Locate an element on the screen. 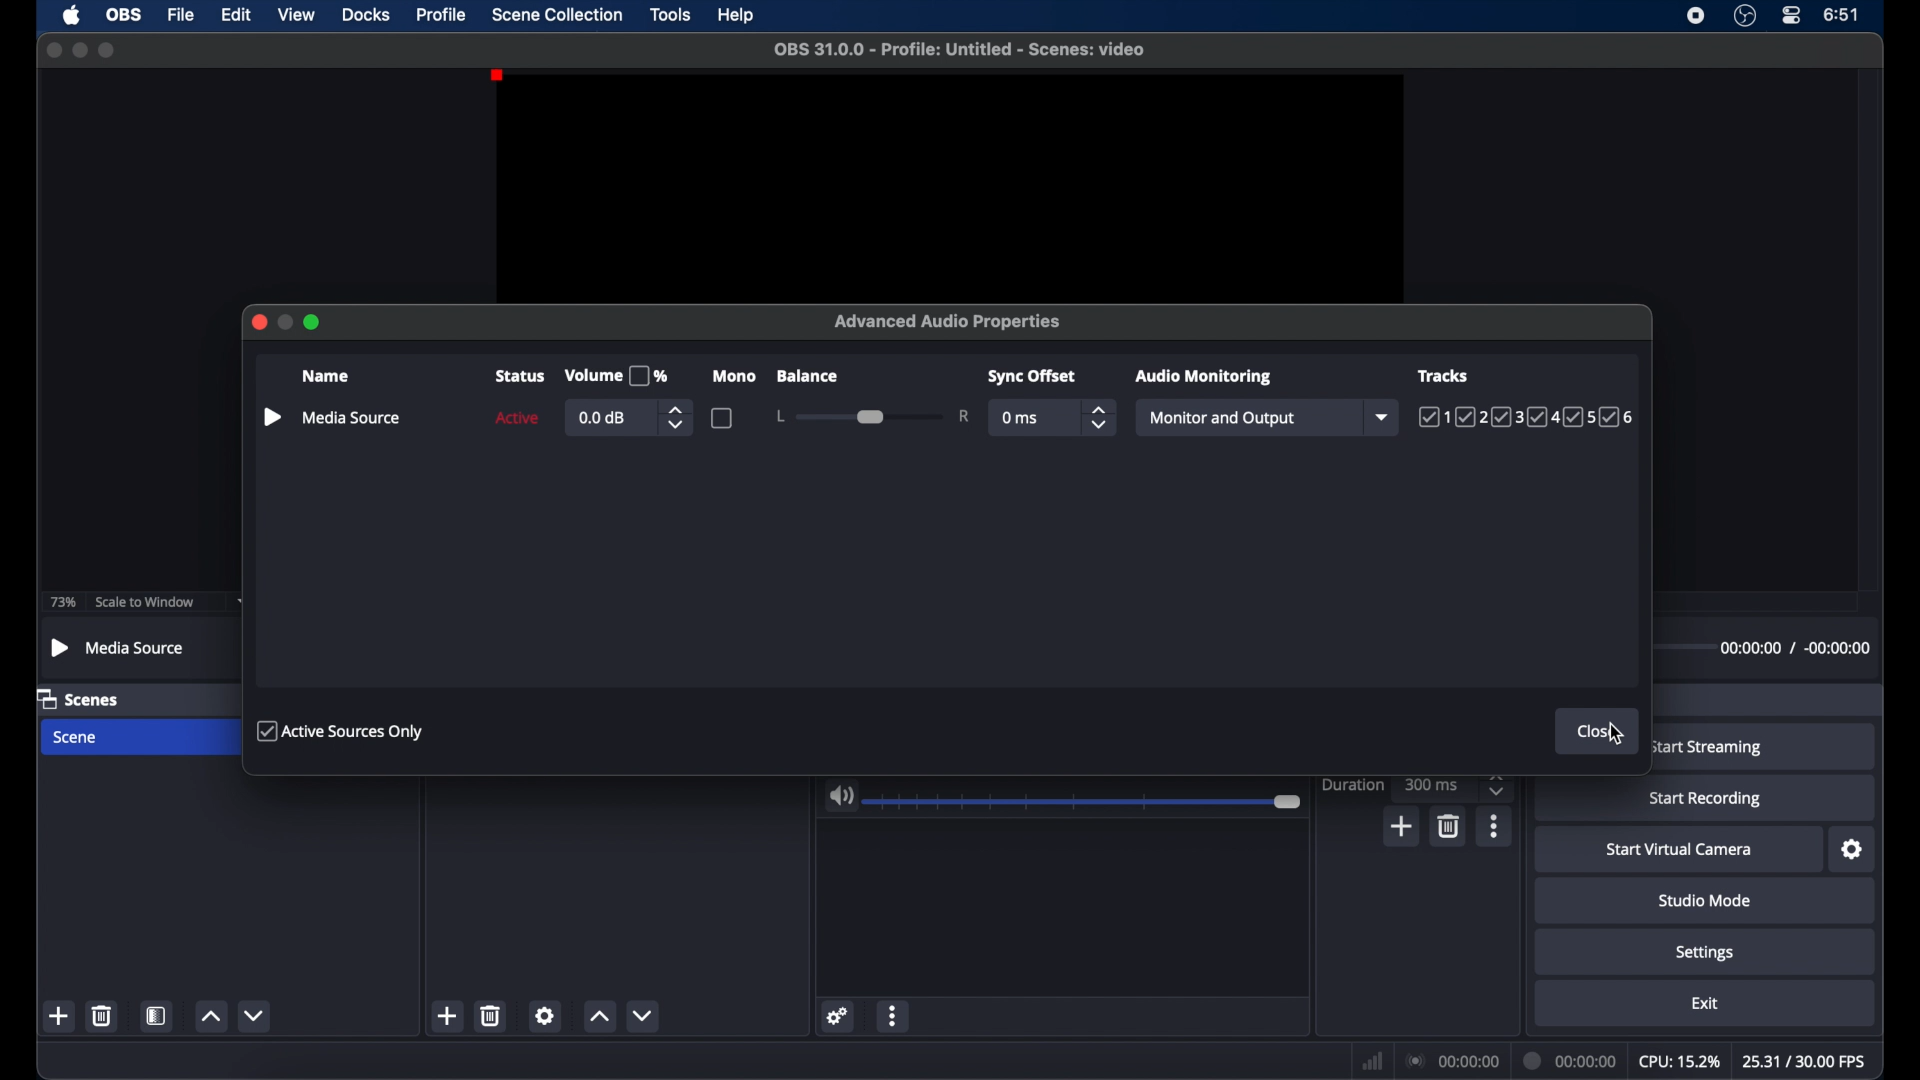 The image size is (1920, 1080). decrement is located at coordinates (646, 1015).